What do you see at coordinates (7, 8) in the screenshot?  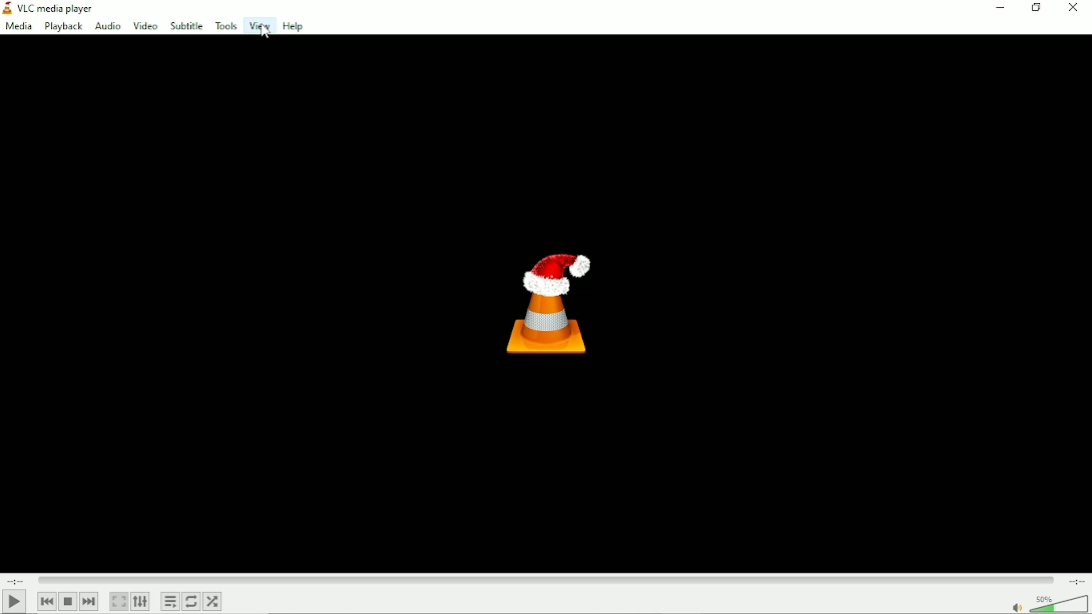 I see `vlc media player logo` at bounding box center [7, 8].